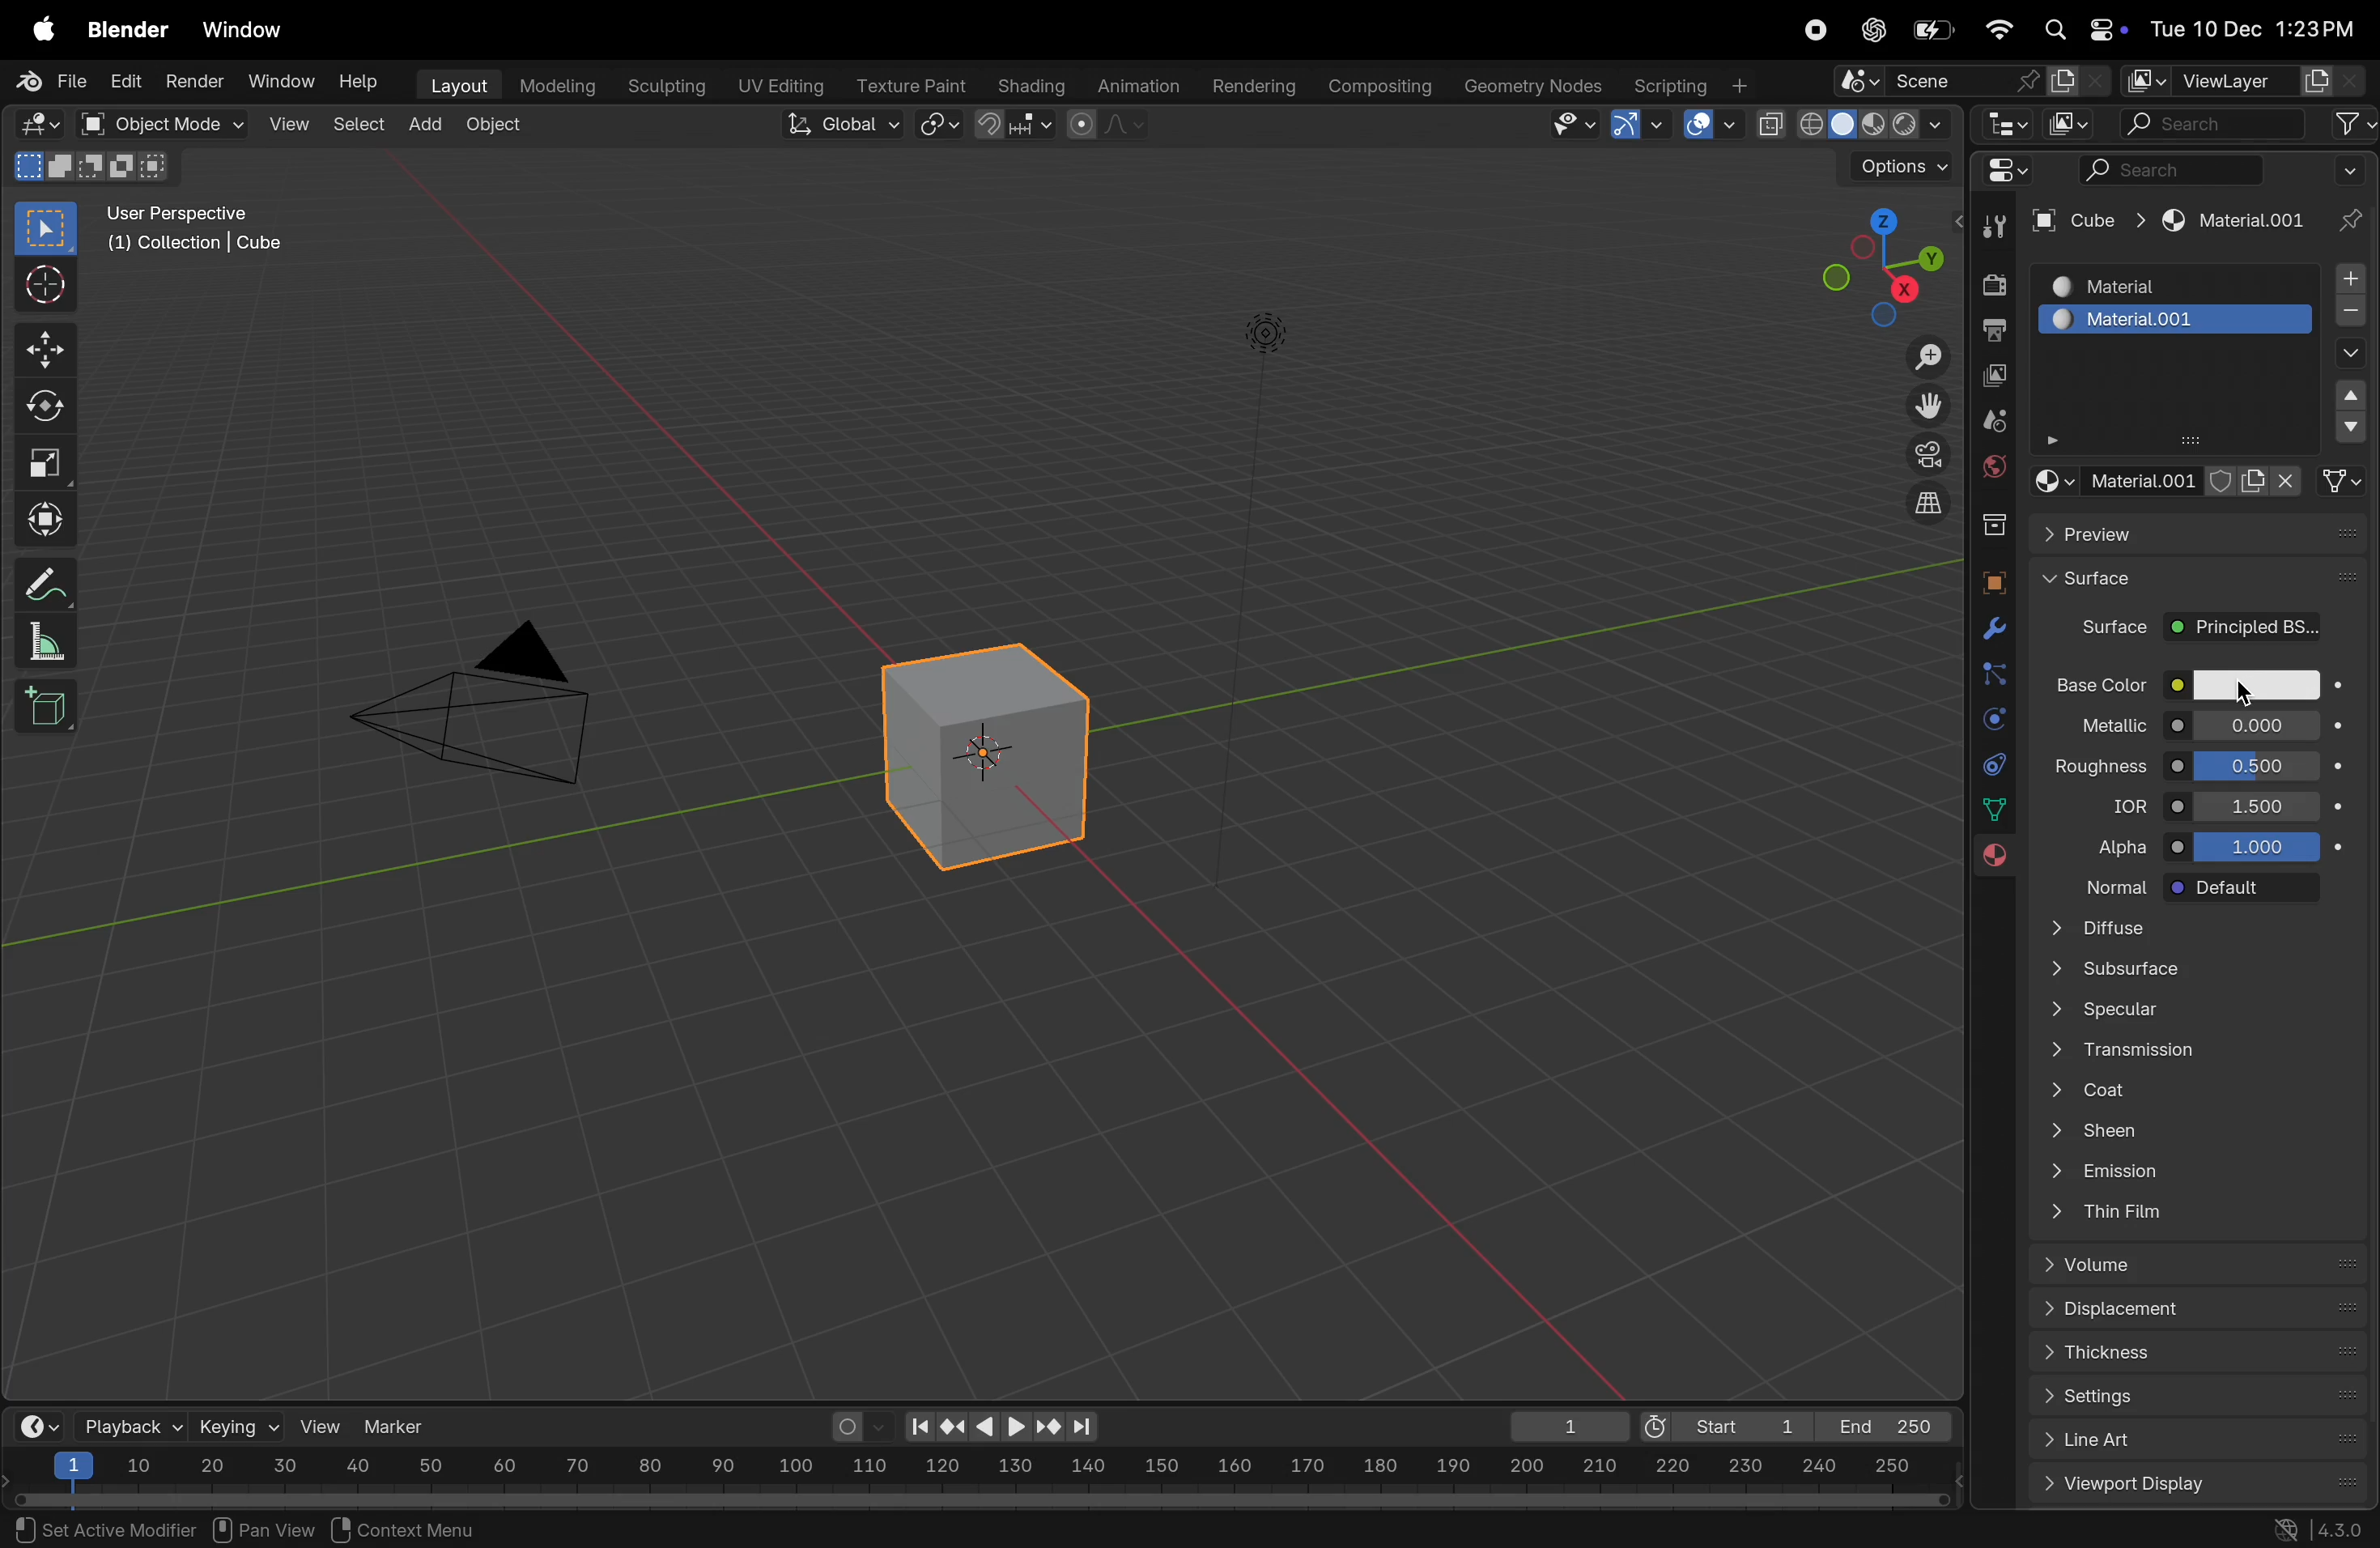 This screenshot has width=2380, height=1548. Describe the element at coordinates (2262, 804) in the screenshot. I see `1.400` at that location.